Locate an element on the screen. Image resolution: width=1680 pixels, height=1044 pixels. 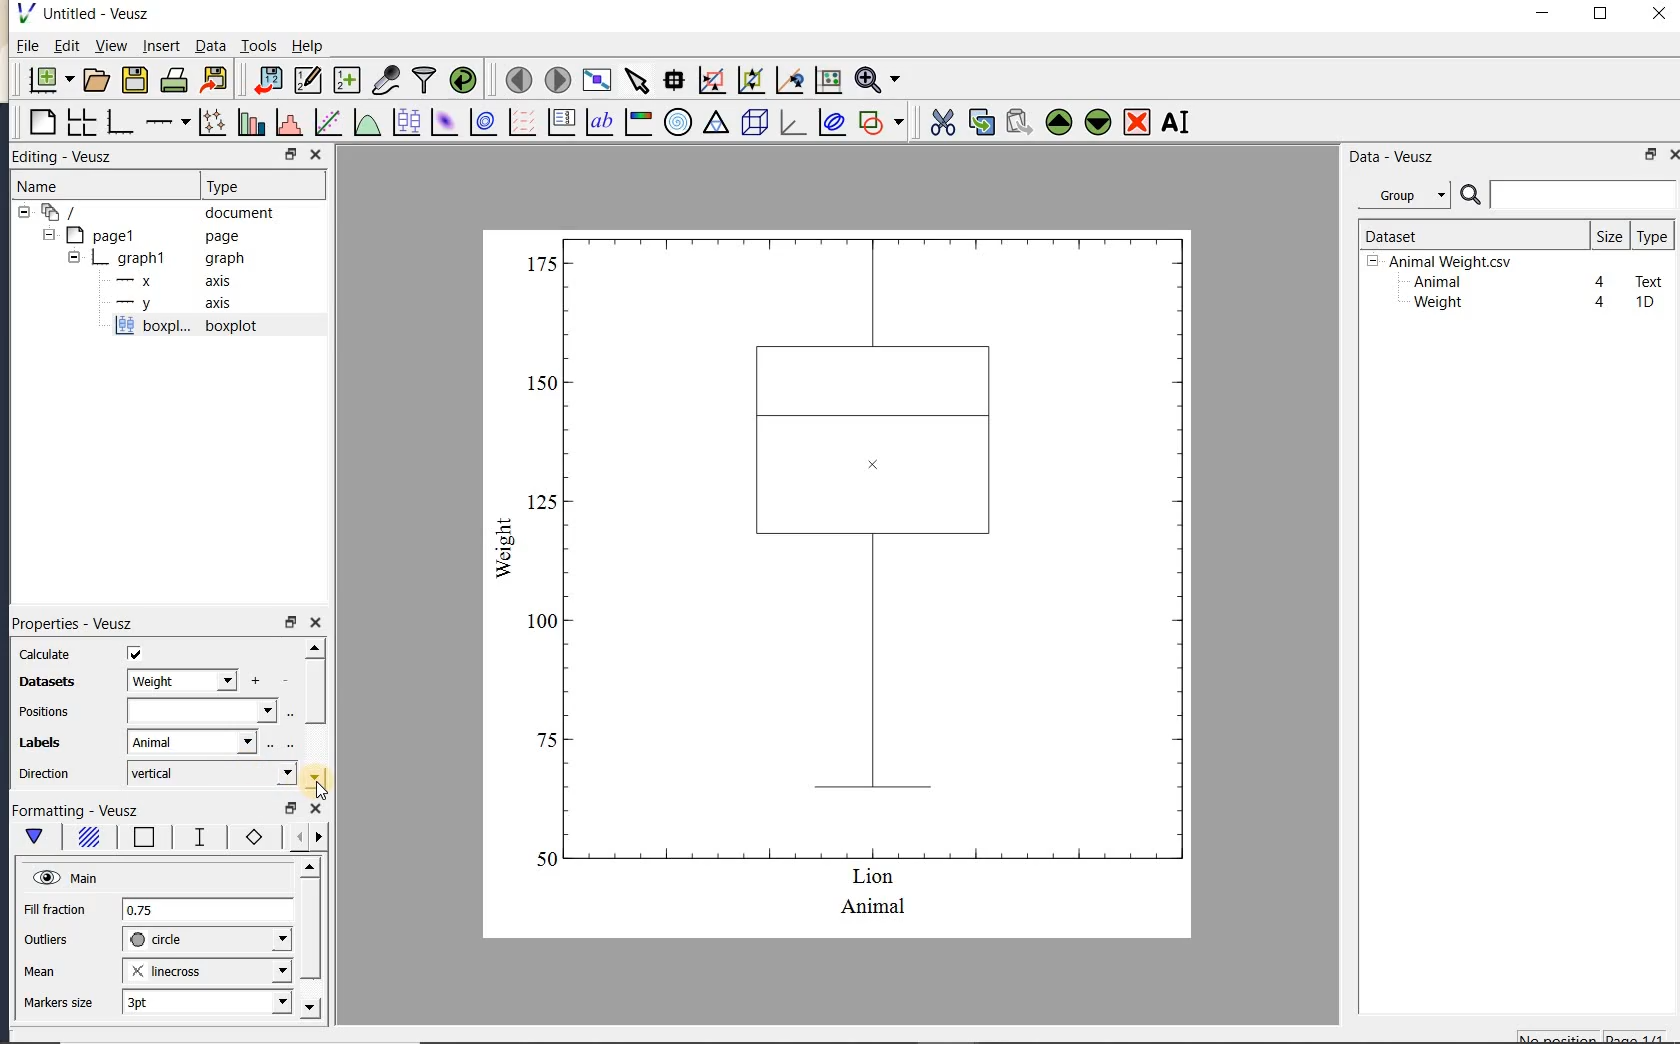
graph1 is located at coordinates (147, 258).